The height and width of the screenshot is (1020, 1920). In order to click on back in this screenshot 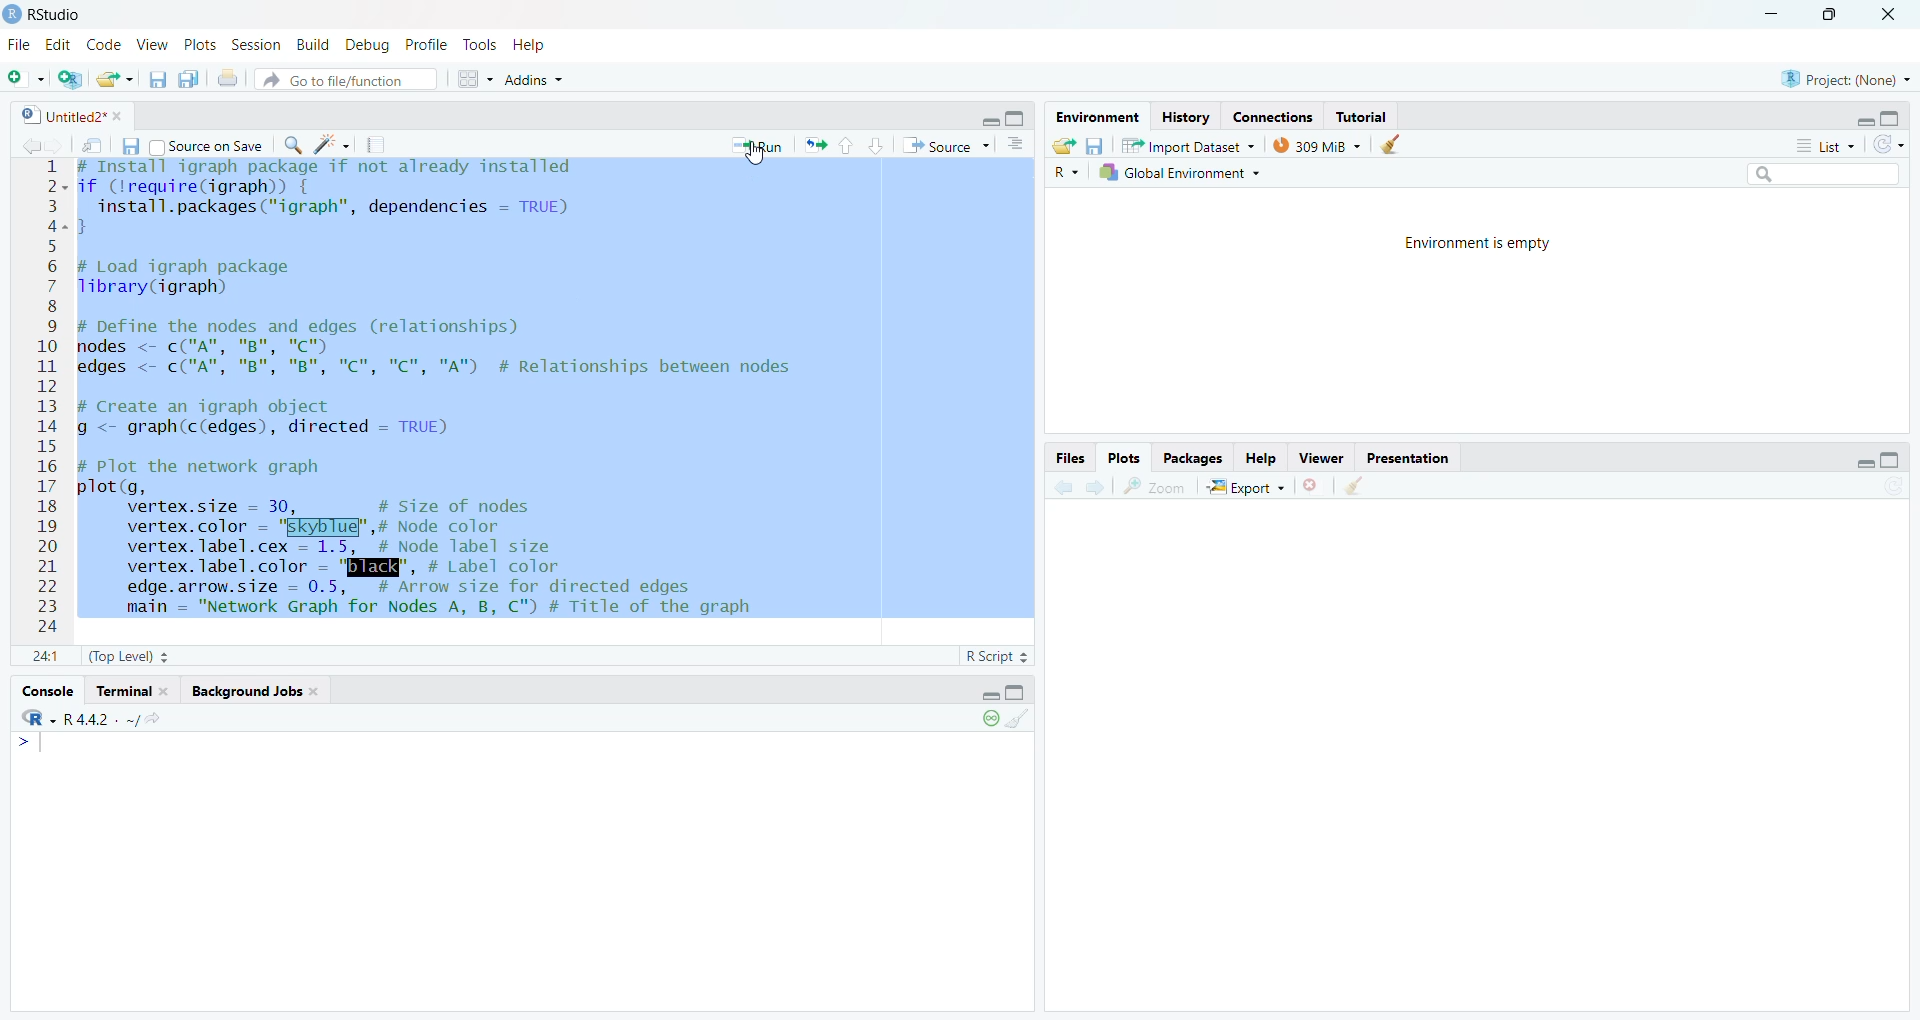, I will do `click(1059, 490)`.